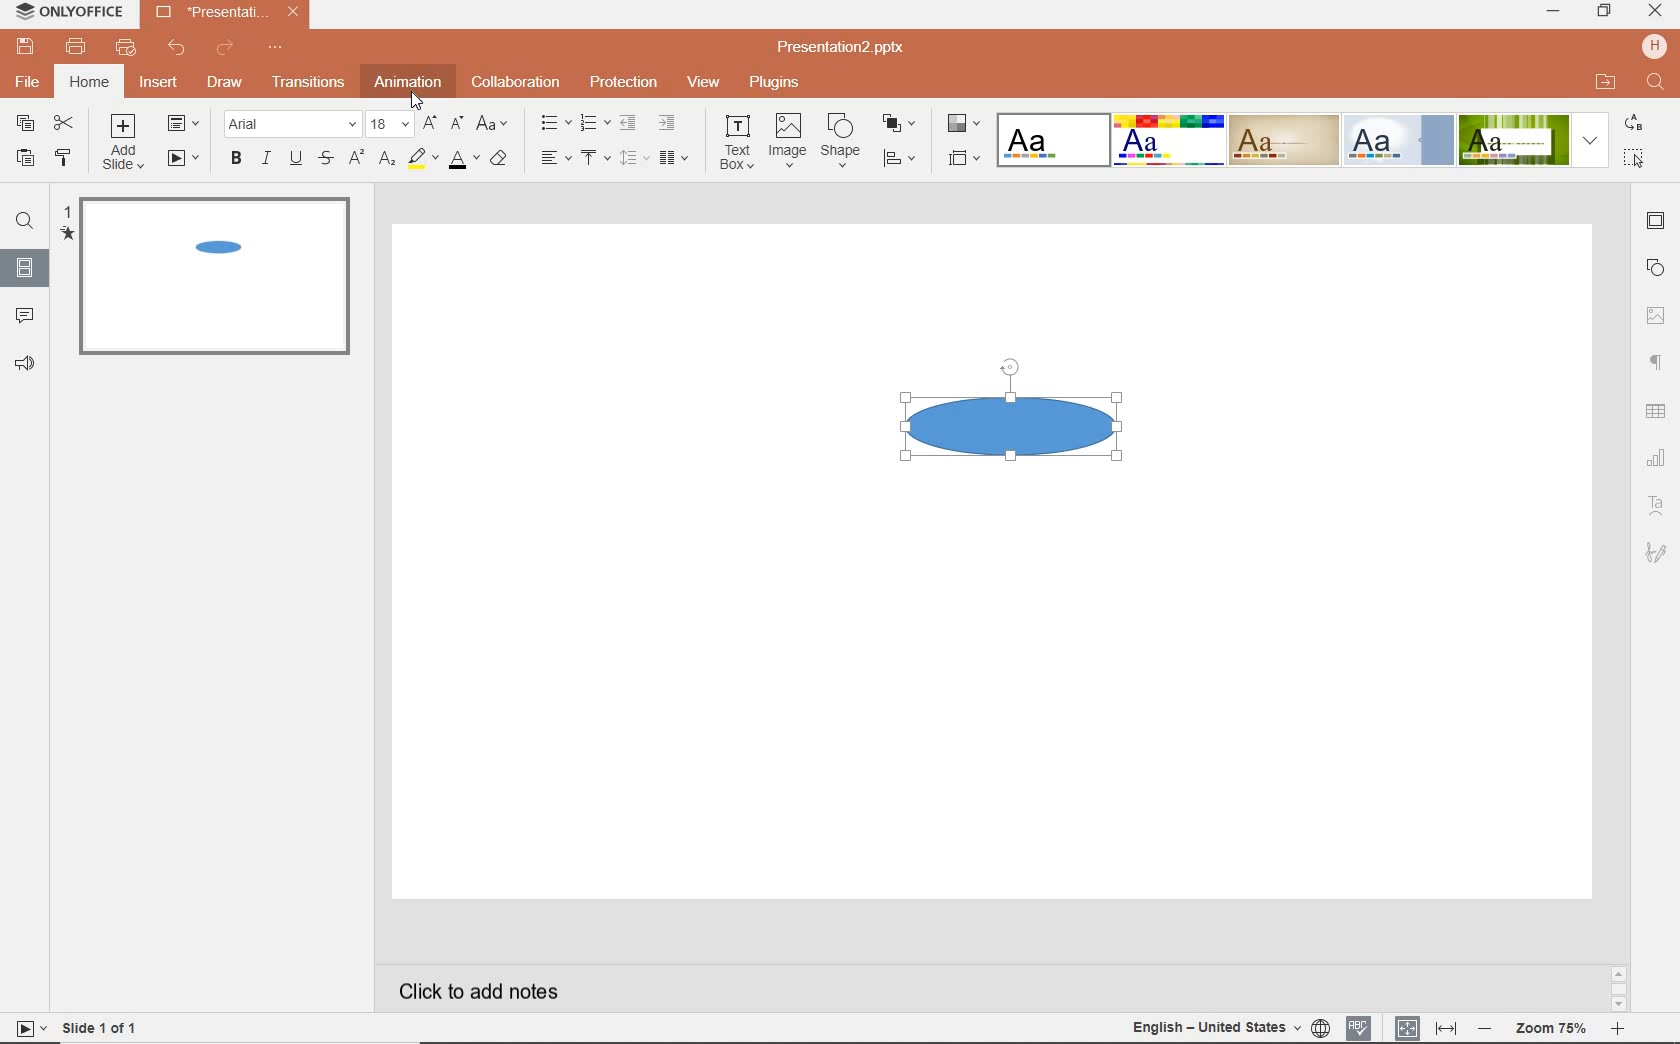  Describe the element at coordinates (79, 47) in the screenshot. I see `print` at that location.